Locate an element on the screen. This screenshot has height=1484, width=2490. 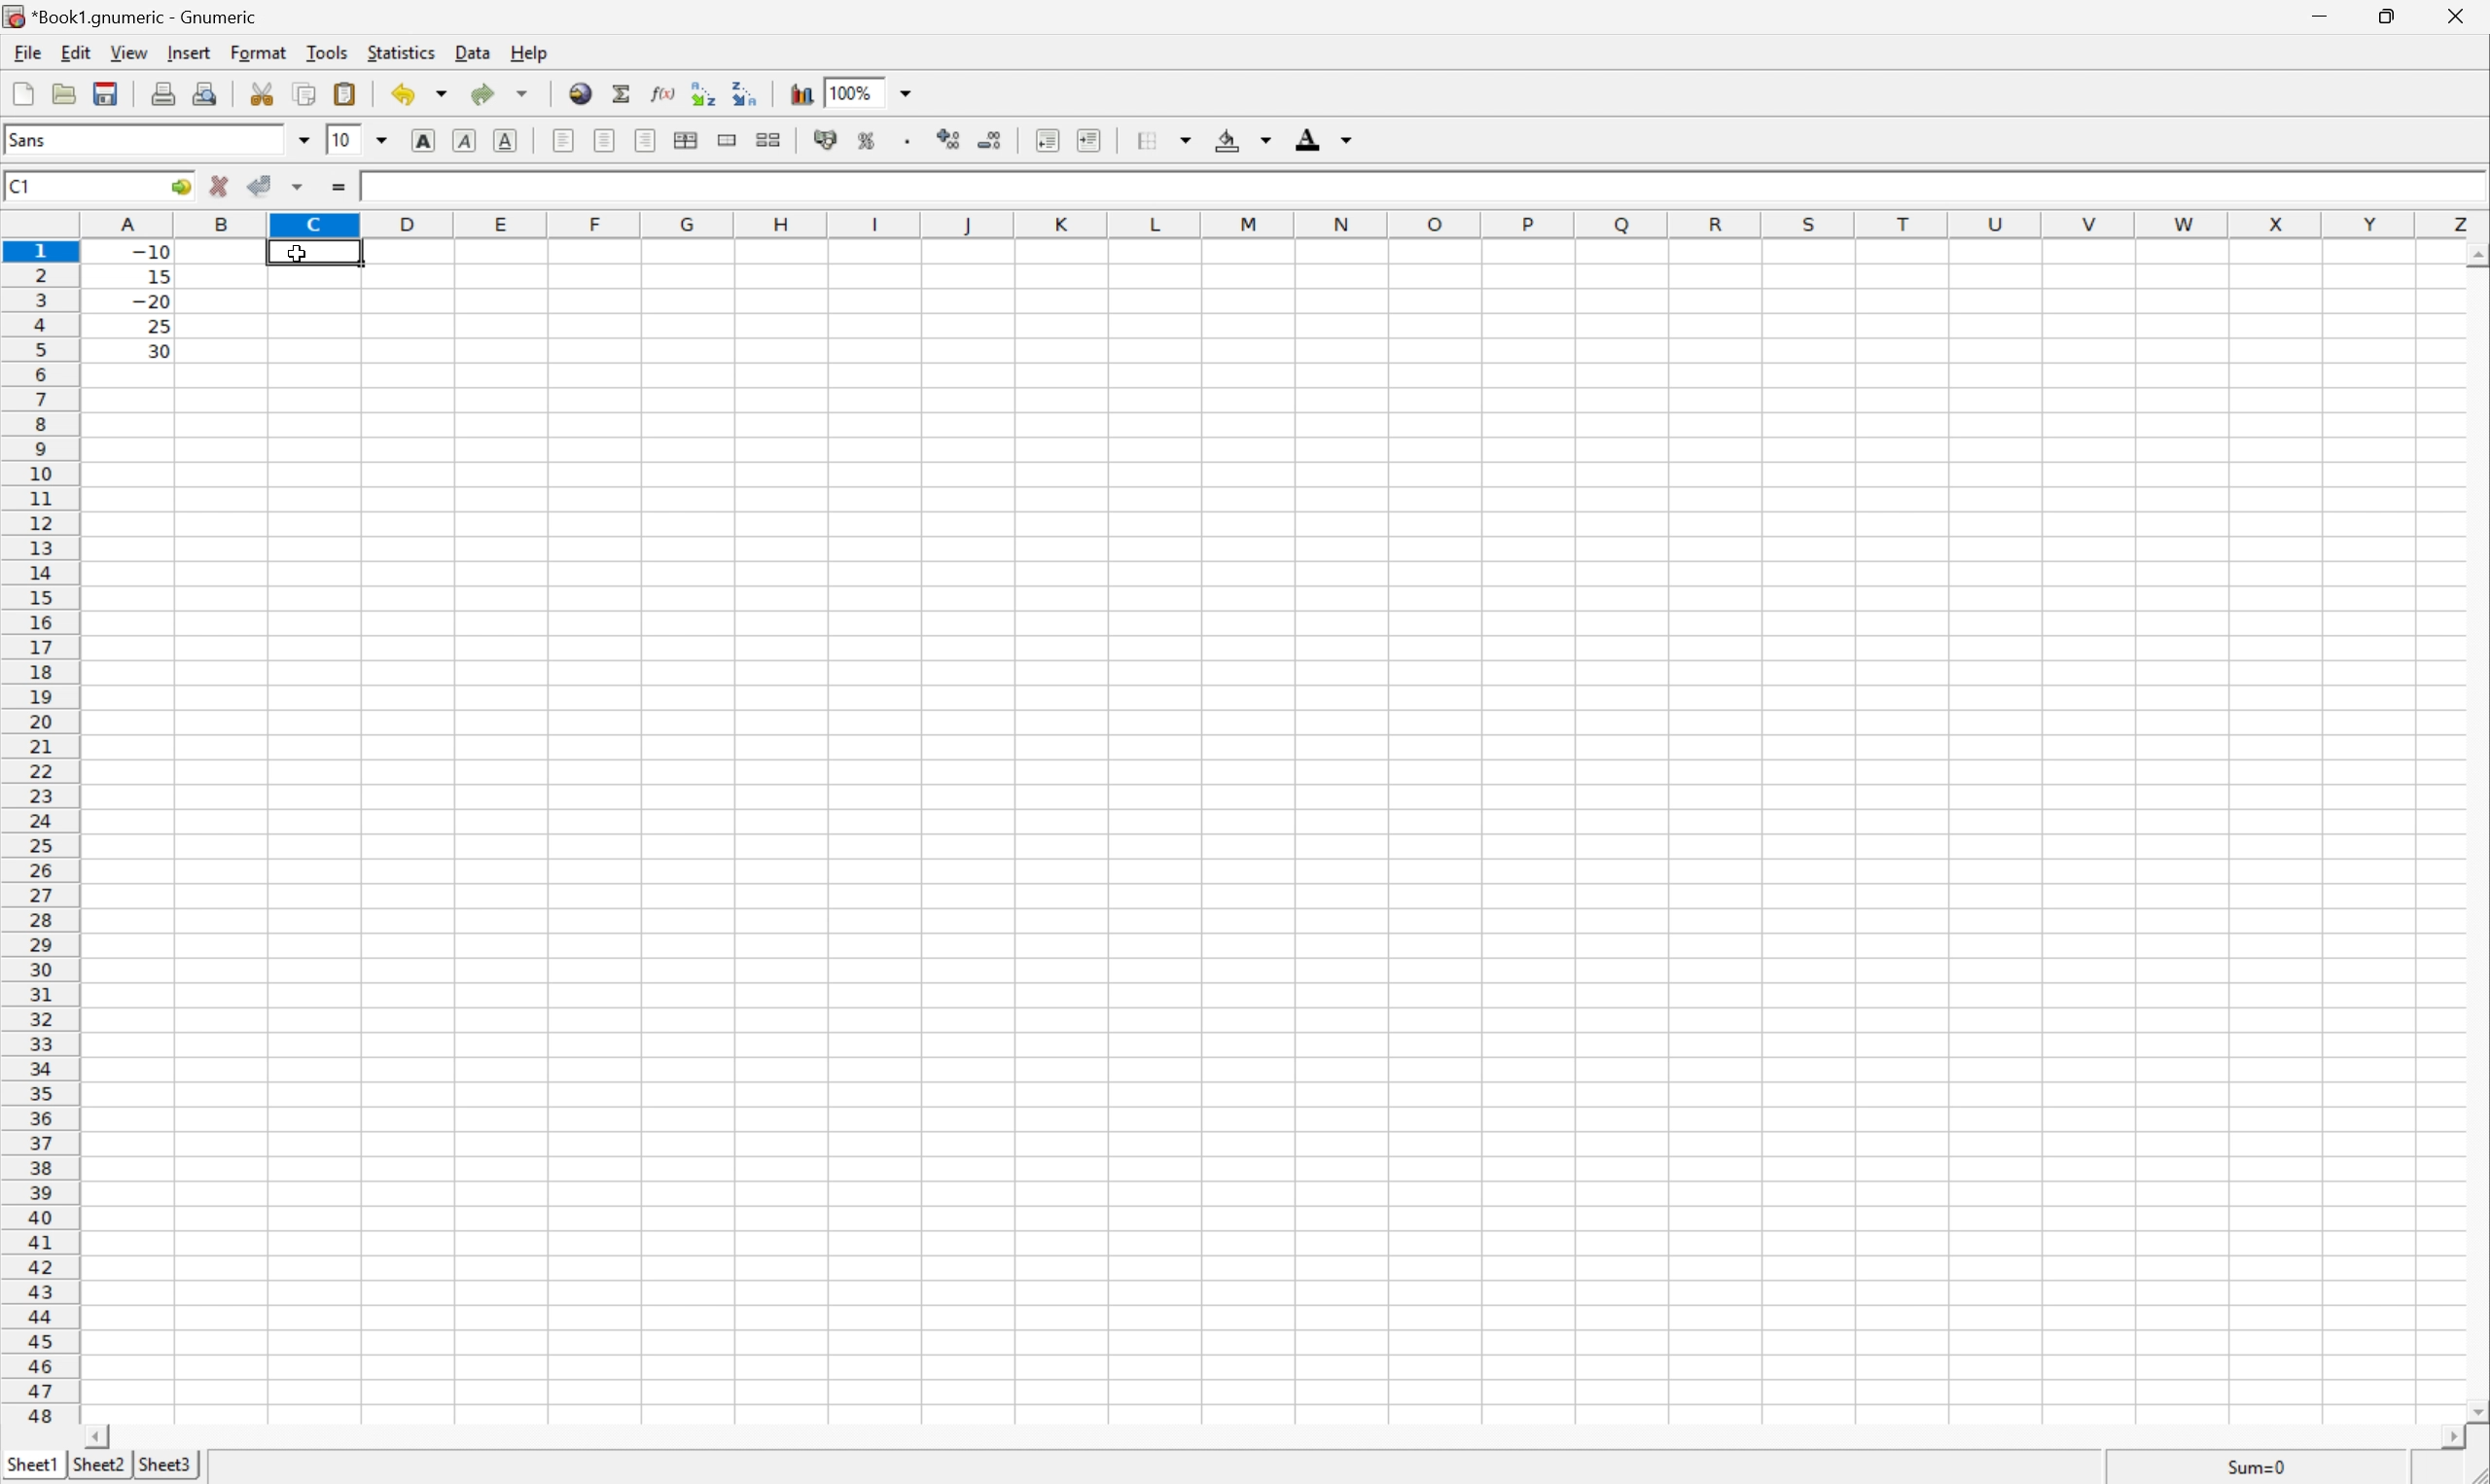
Print preview is located at coordinates (209, 91).